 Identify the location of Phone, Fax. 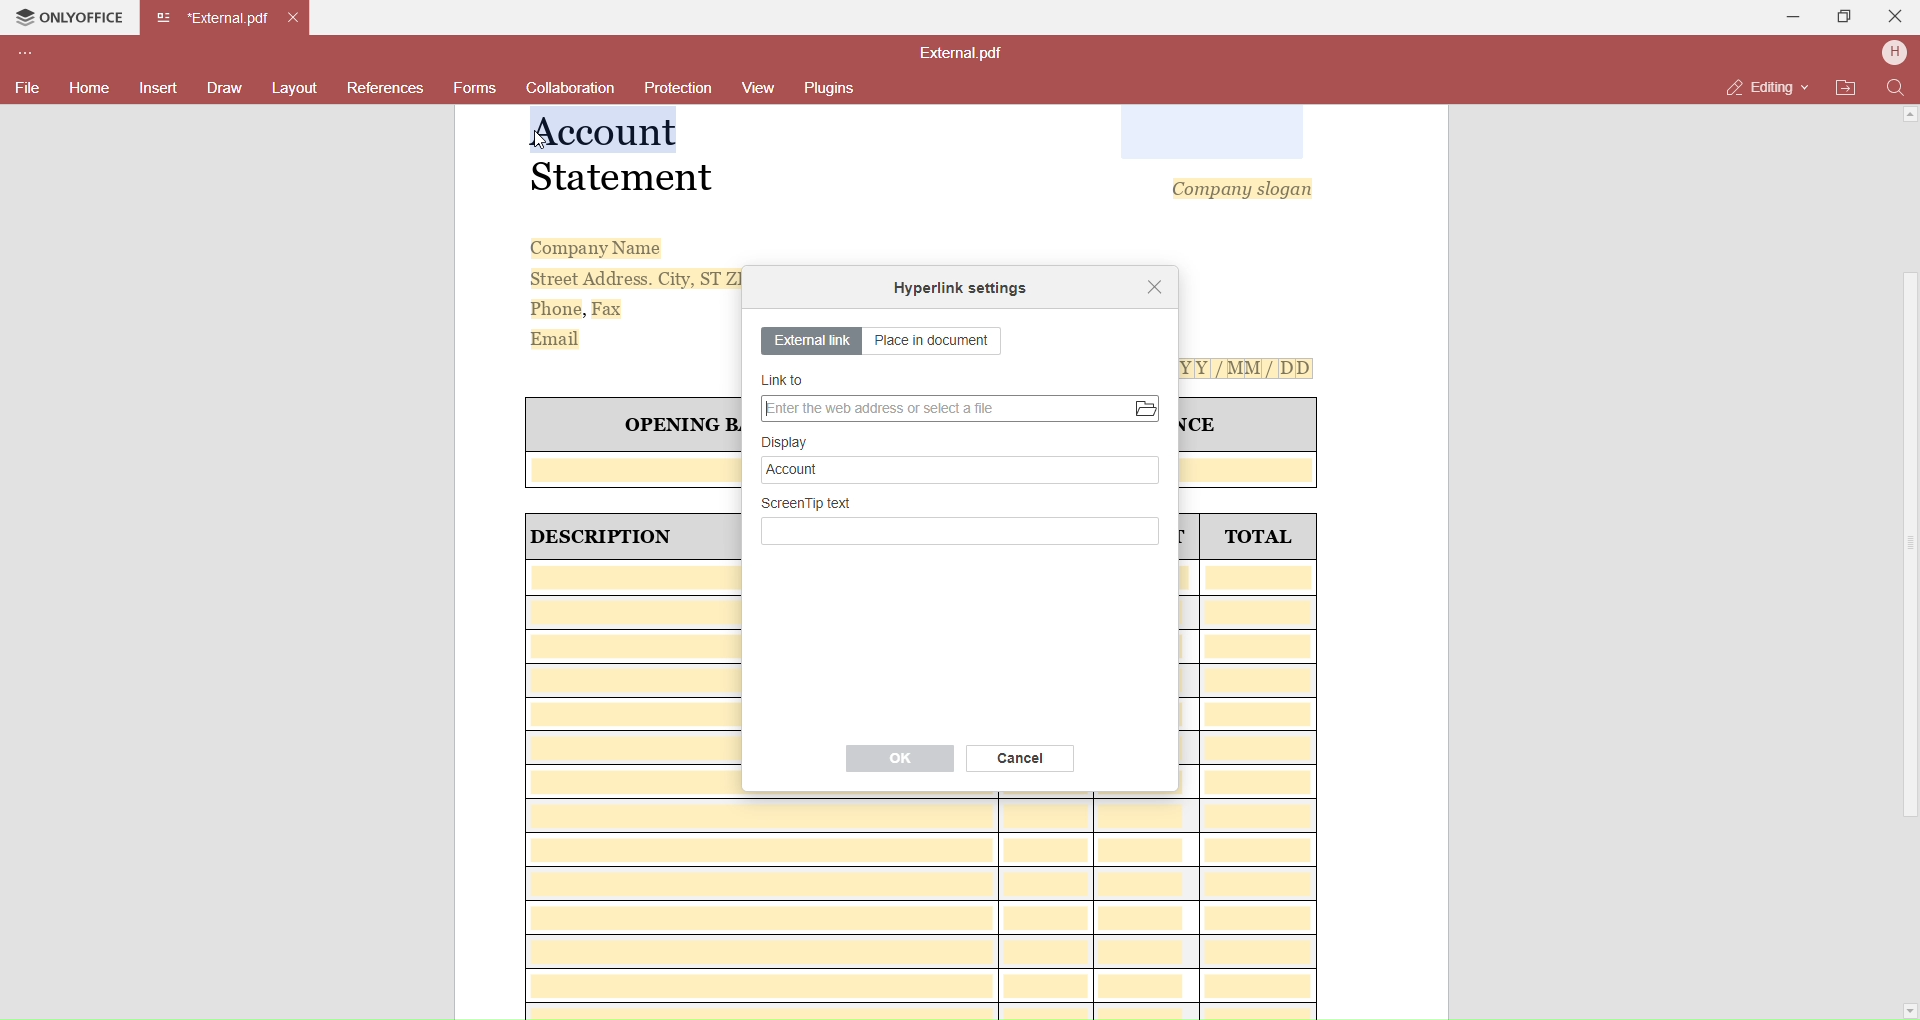
(579, 310).